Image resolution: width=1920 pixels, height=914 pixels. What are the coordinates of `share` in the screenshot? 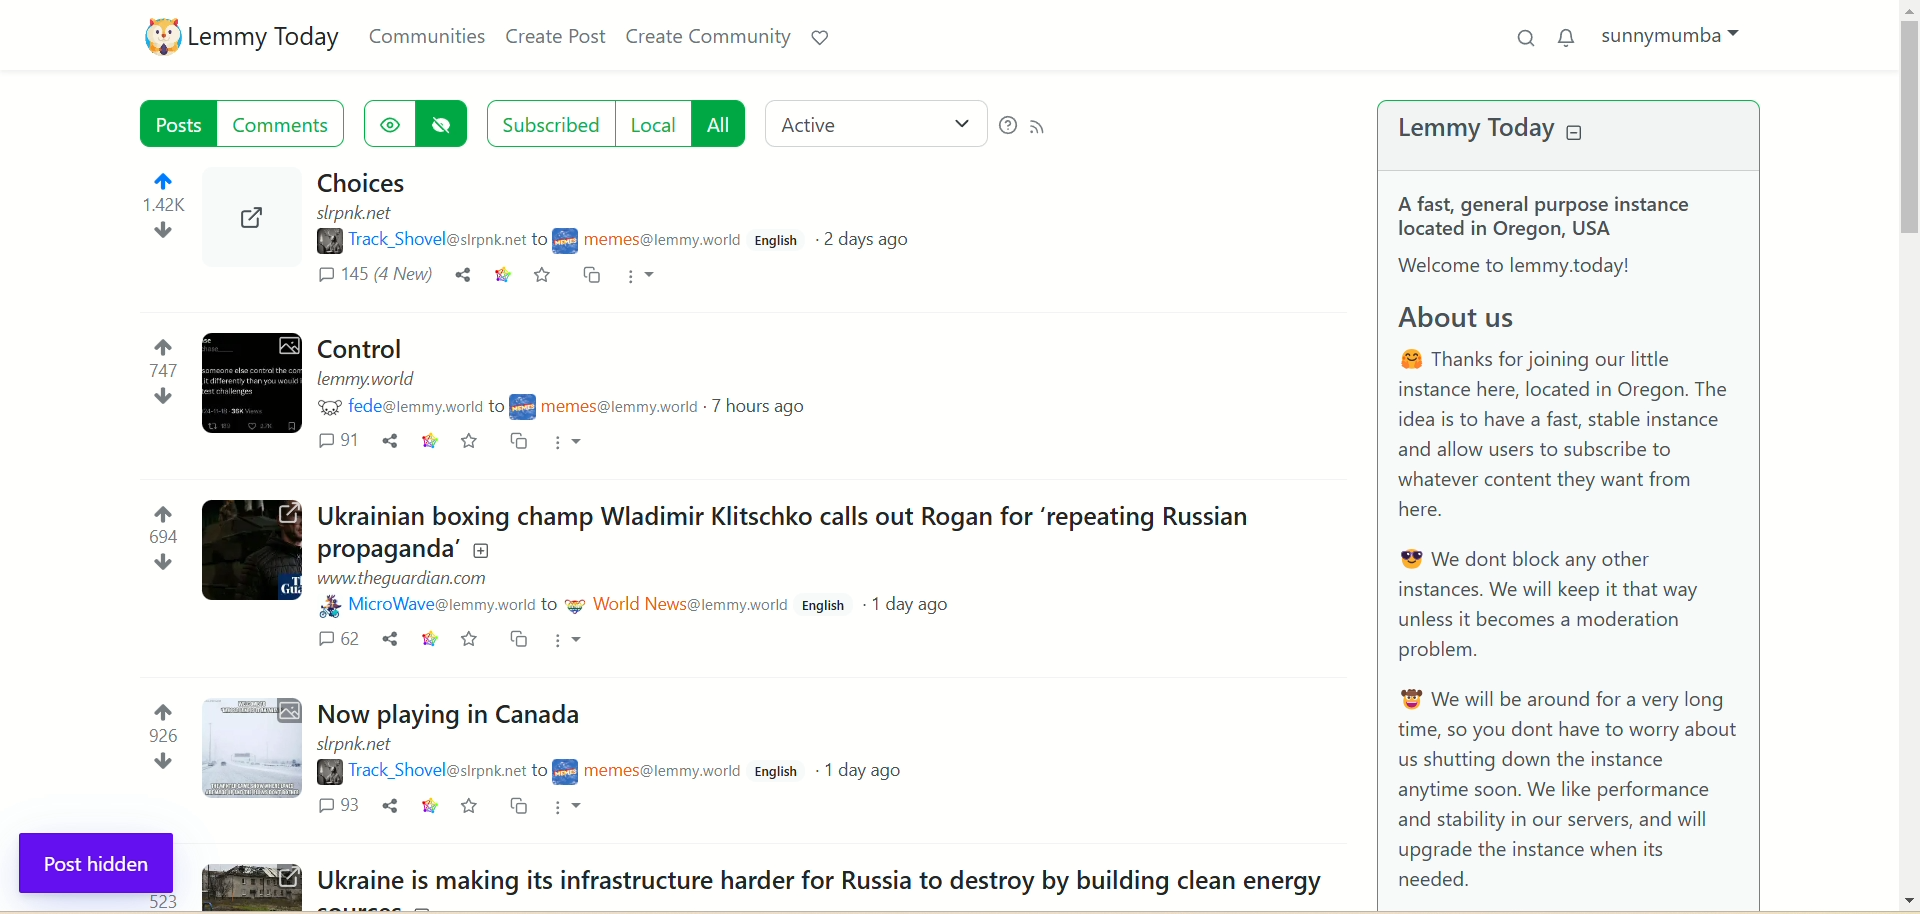 It's located at (389, 804).